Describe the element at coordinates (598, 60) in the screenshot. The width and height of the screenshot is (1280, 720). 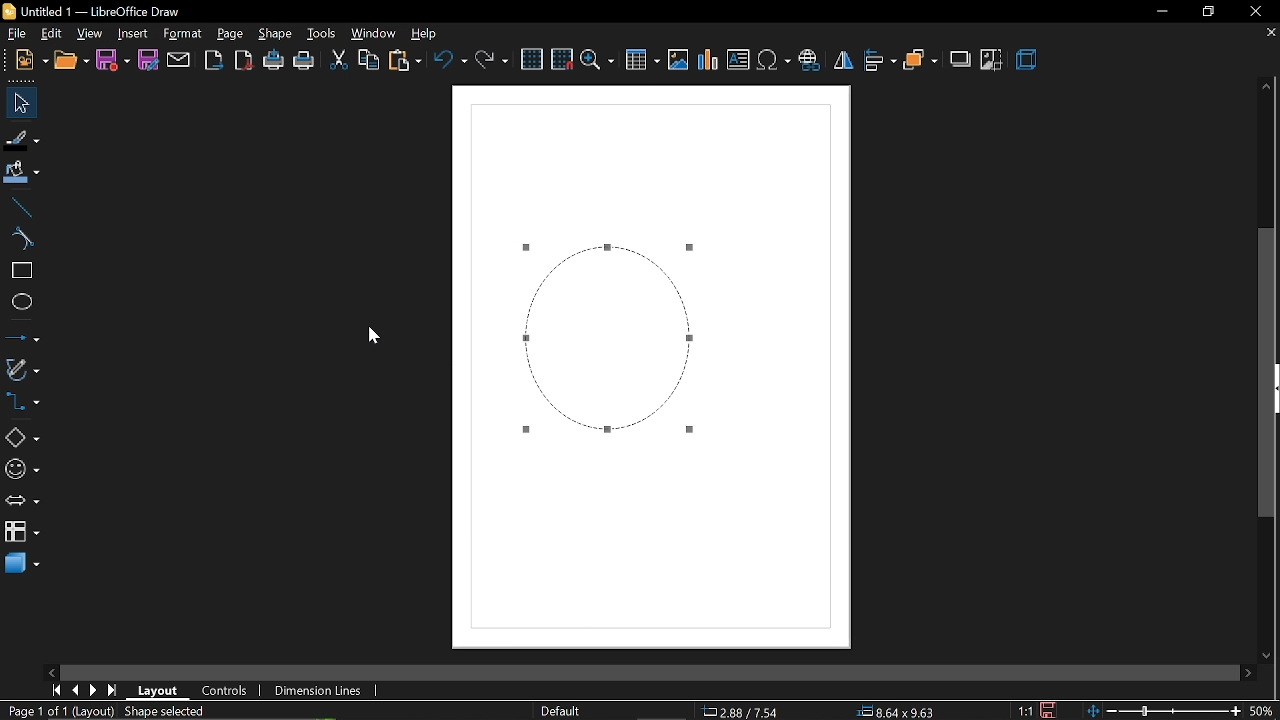
I see `zoom` at that location.